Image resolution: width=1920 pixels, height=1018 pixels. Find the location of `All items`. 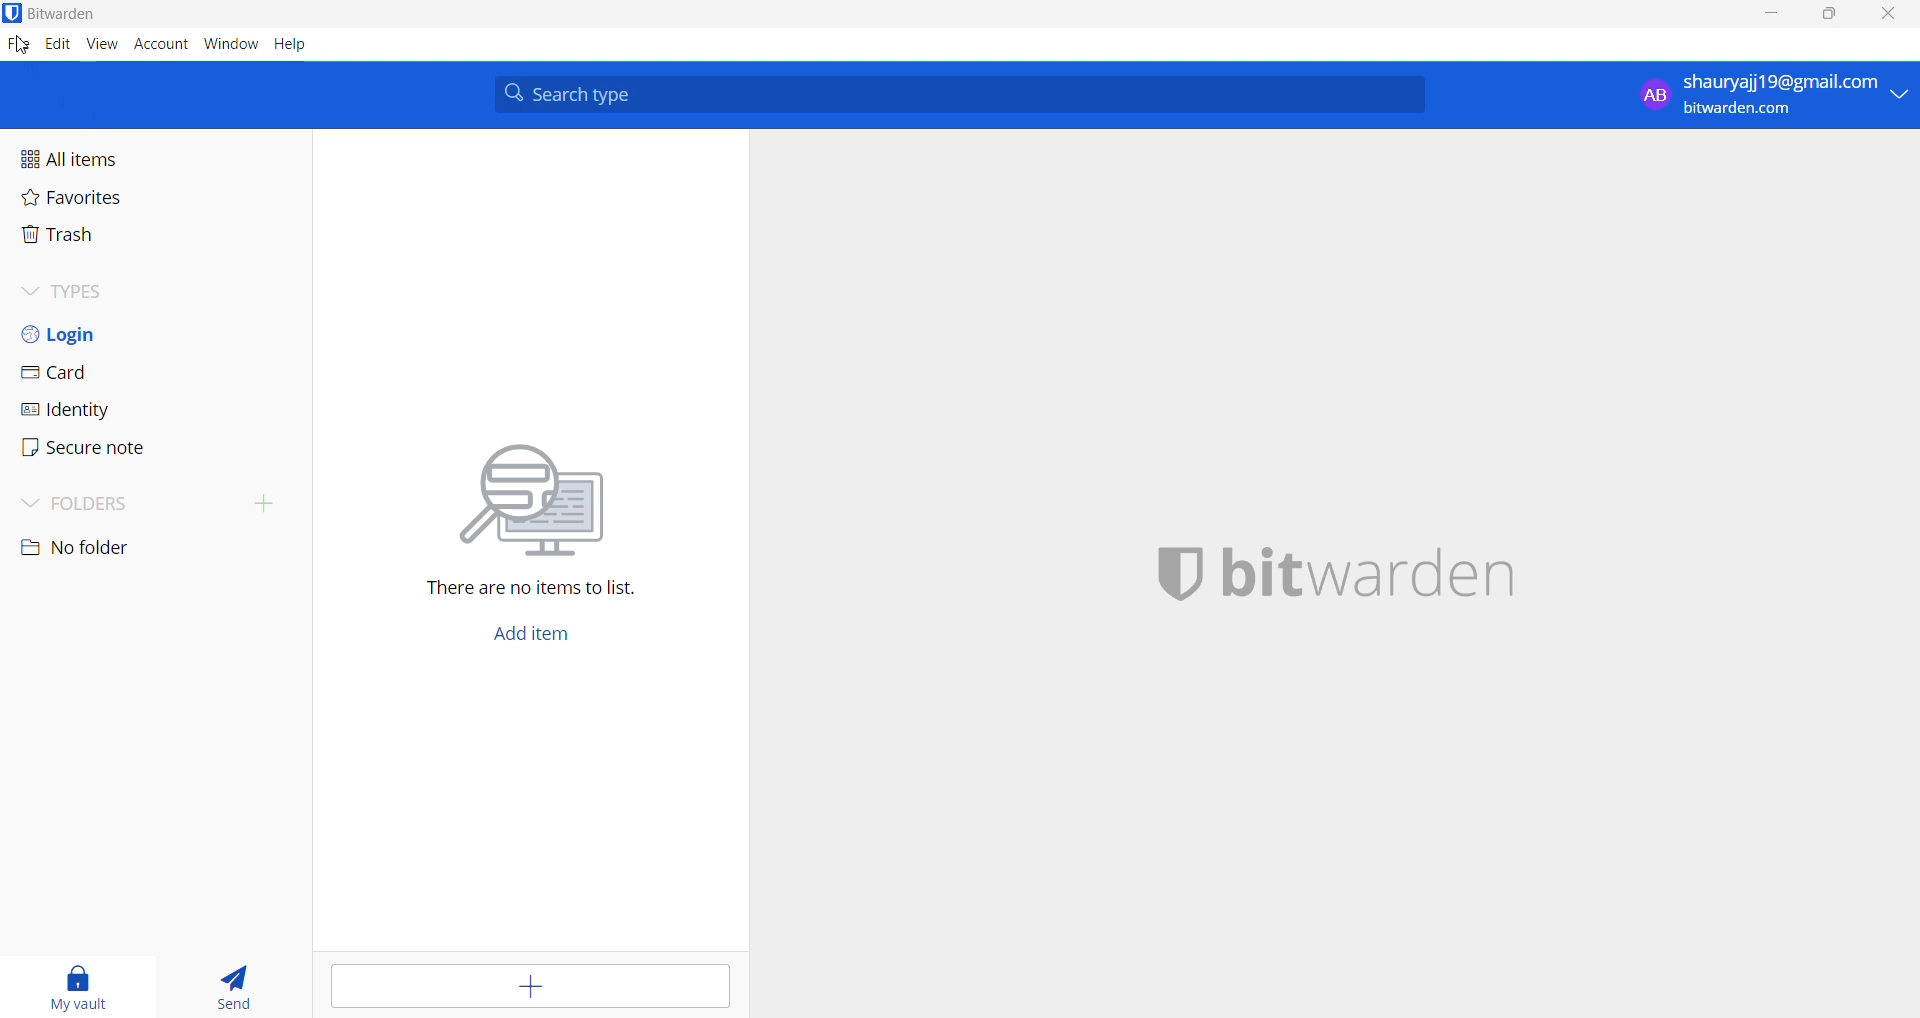

All items is located at coordinates (188, 159).